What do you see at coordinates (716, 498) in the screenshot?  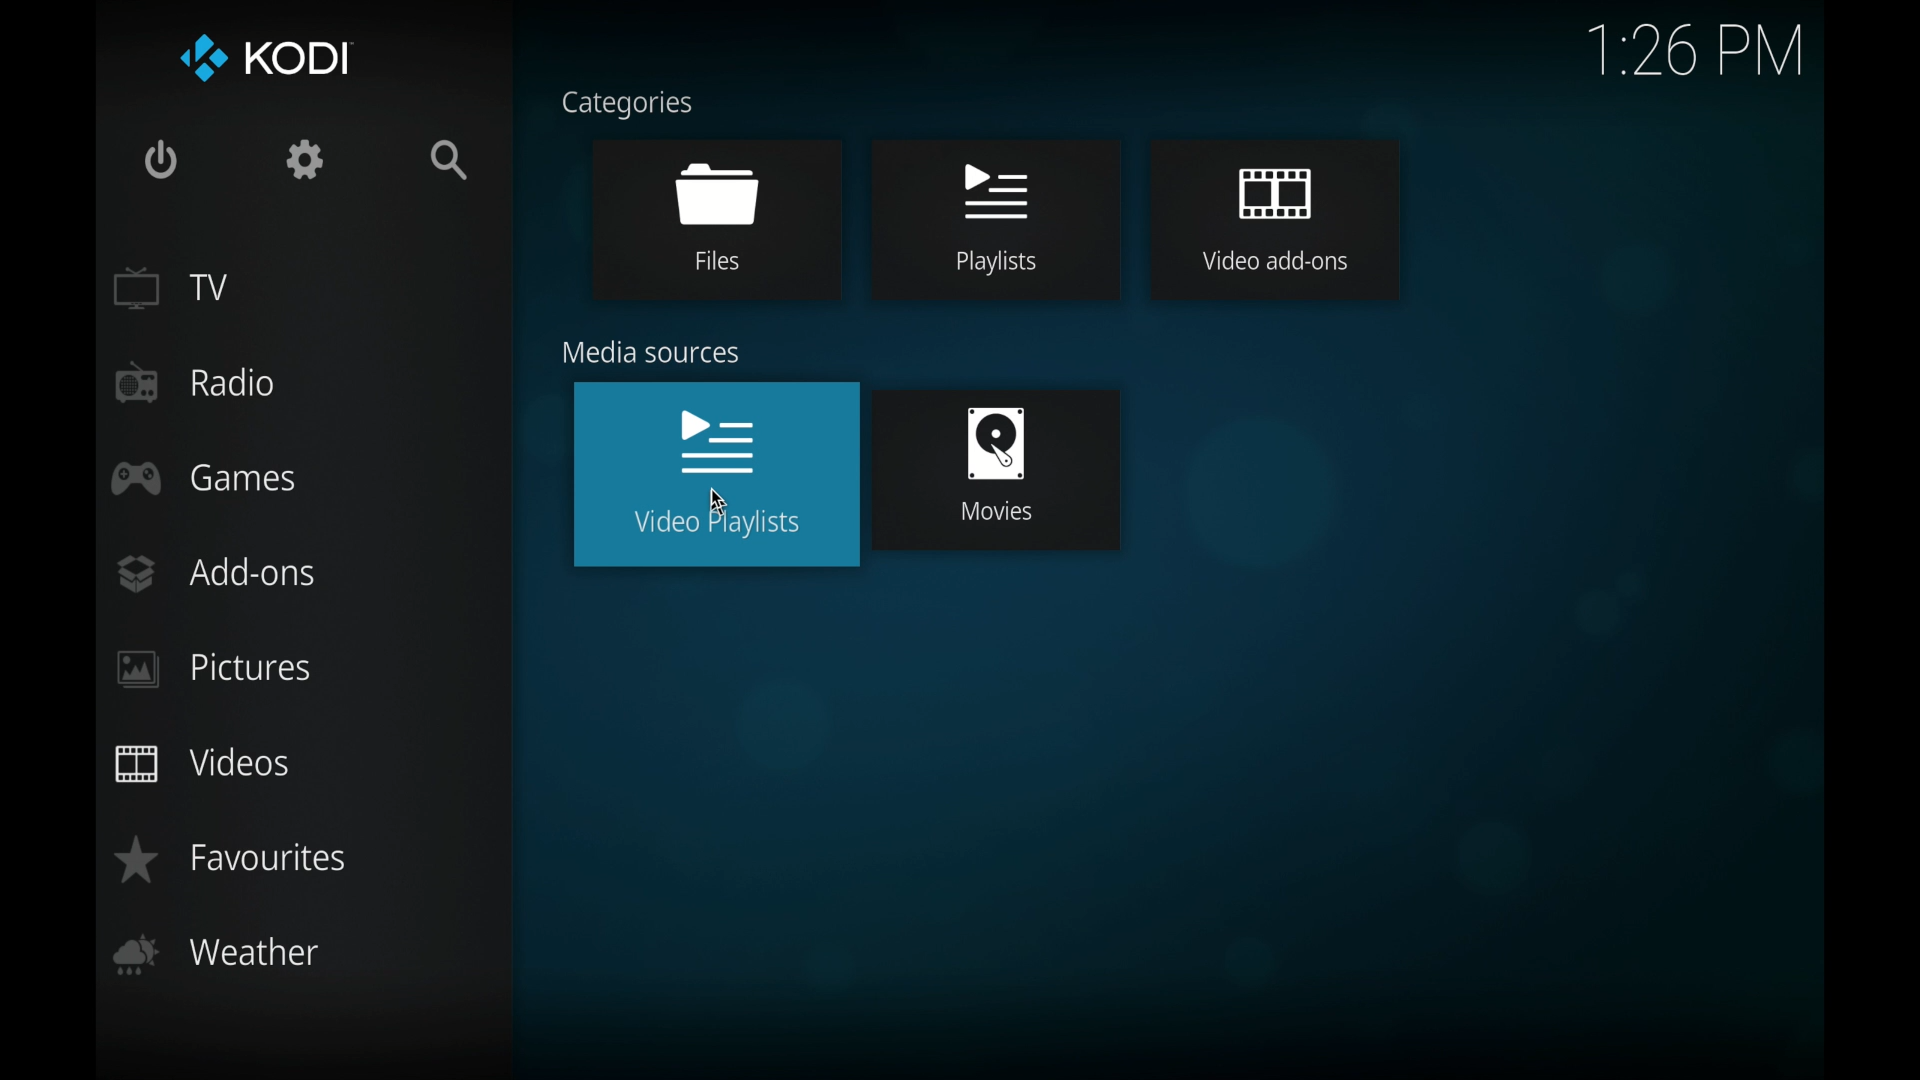 I see `cursor` at bounding box center [716, 498].